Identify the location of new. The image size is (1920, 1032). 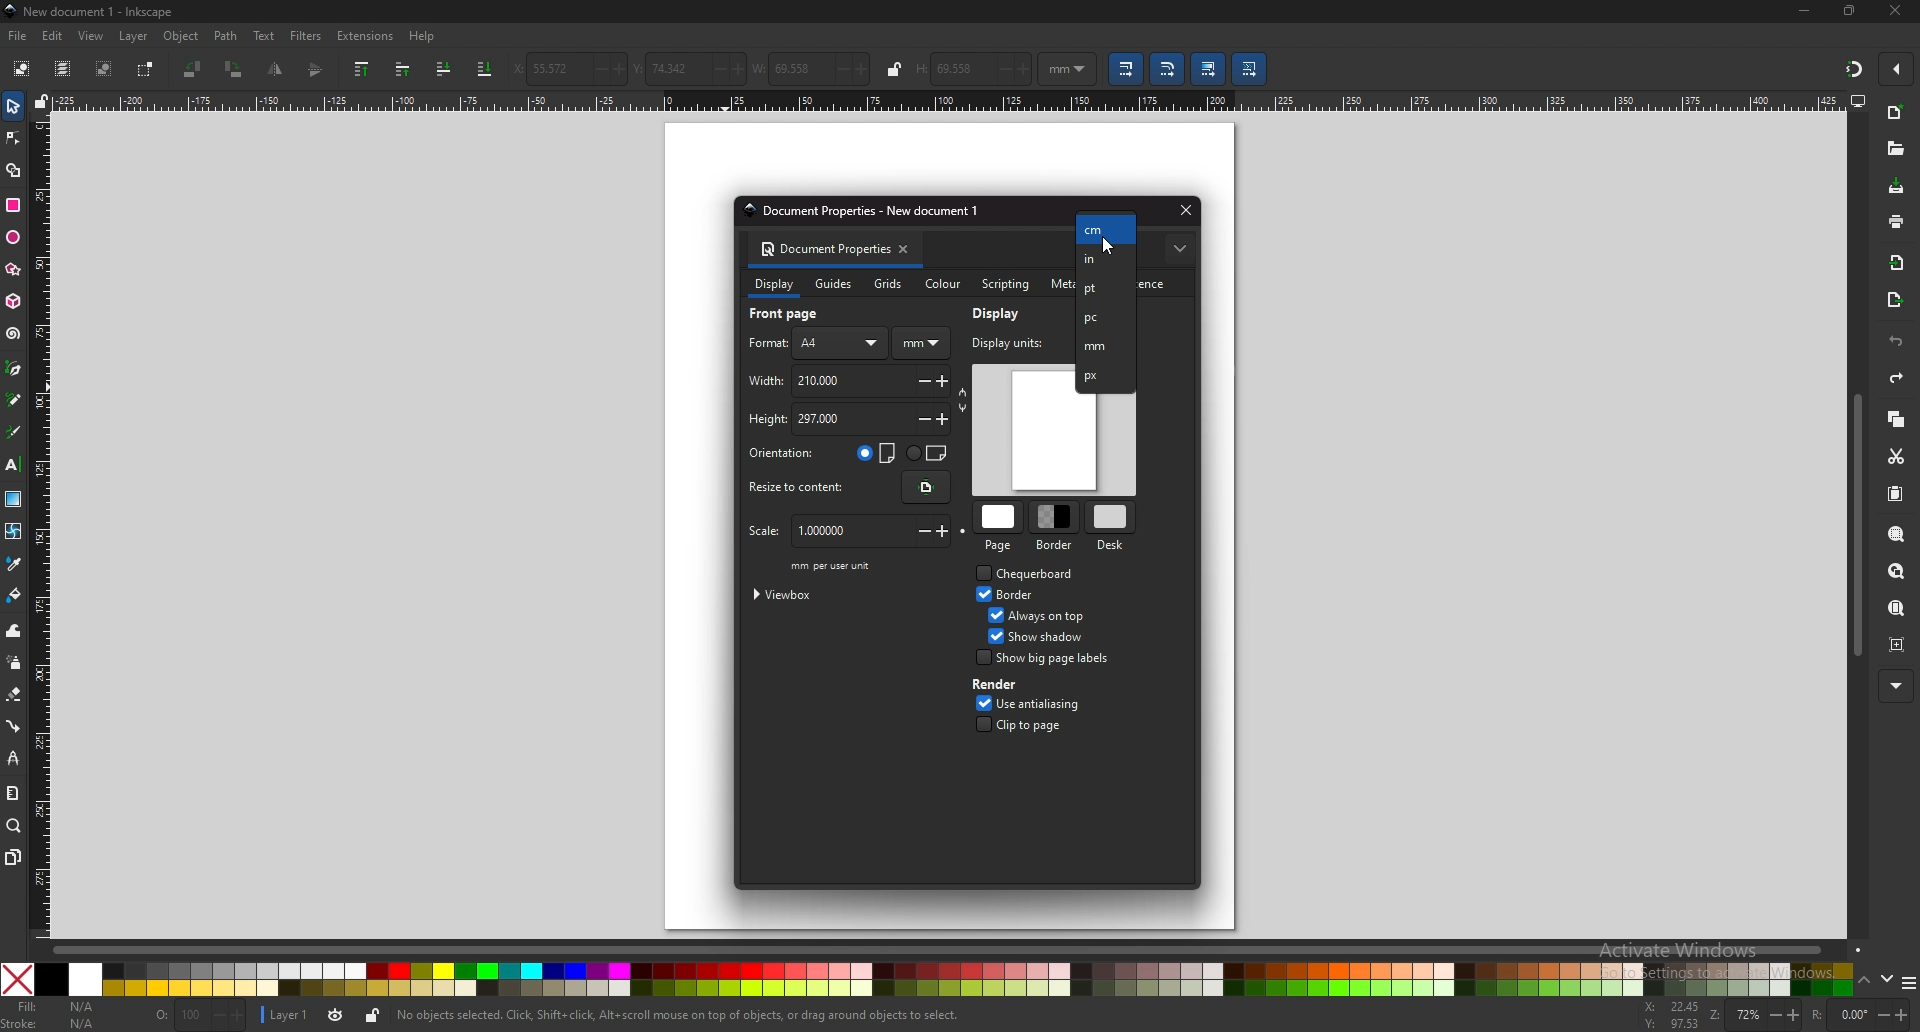
(1896, 113).